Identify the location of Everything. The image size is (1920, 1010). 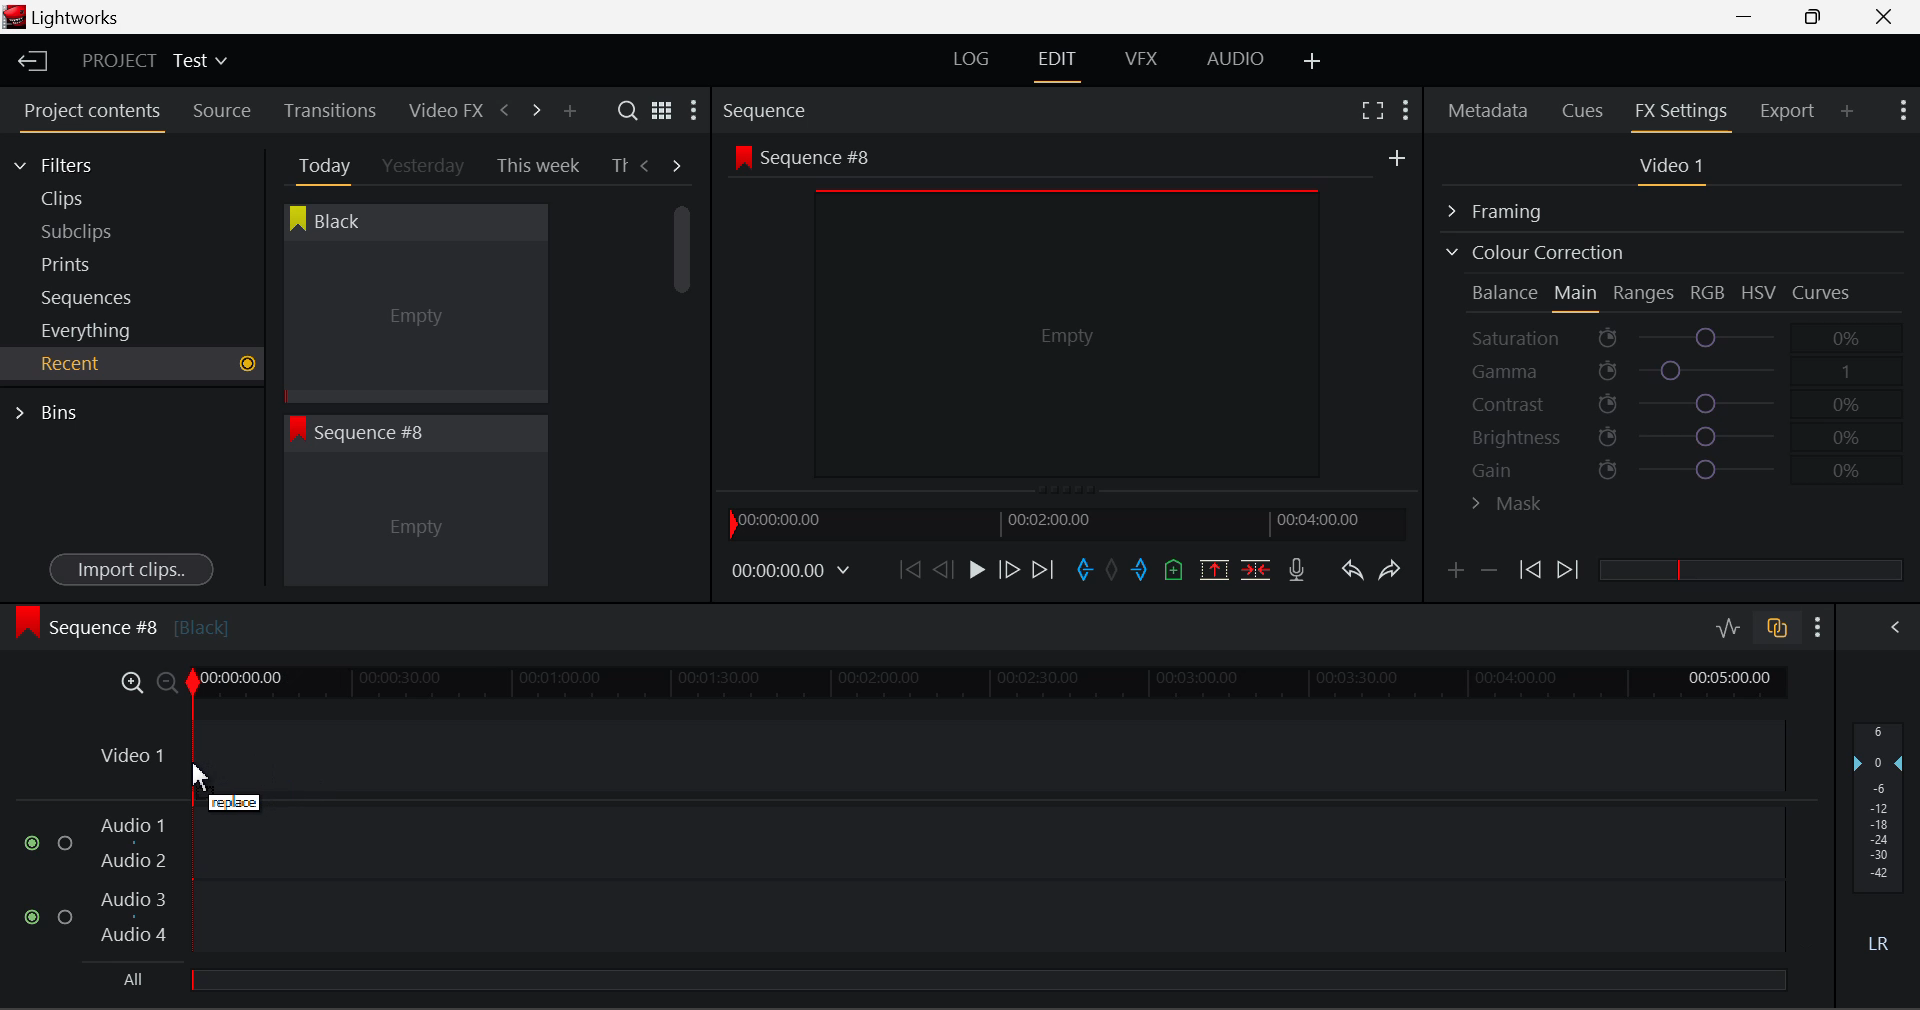
(89, 330).